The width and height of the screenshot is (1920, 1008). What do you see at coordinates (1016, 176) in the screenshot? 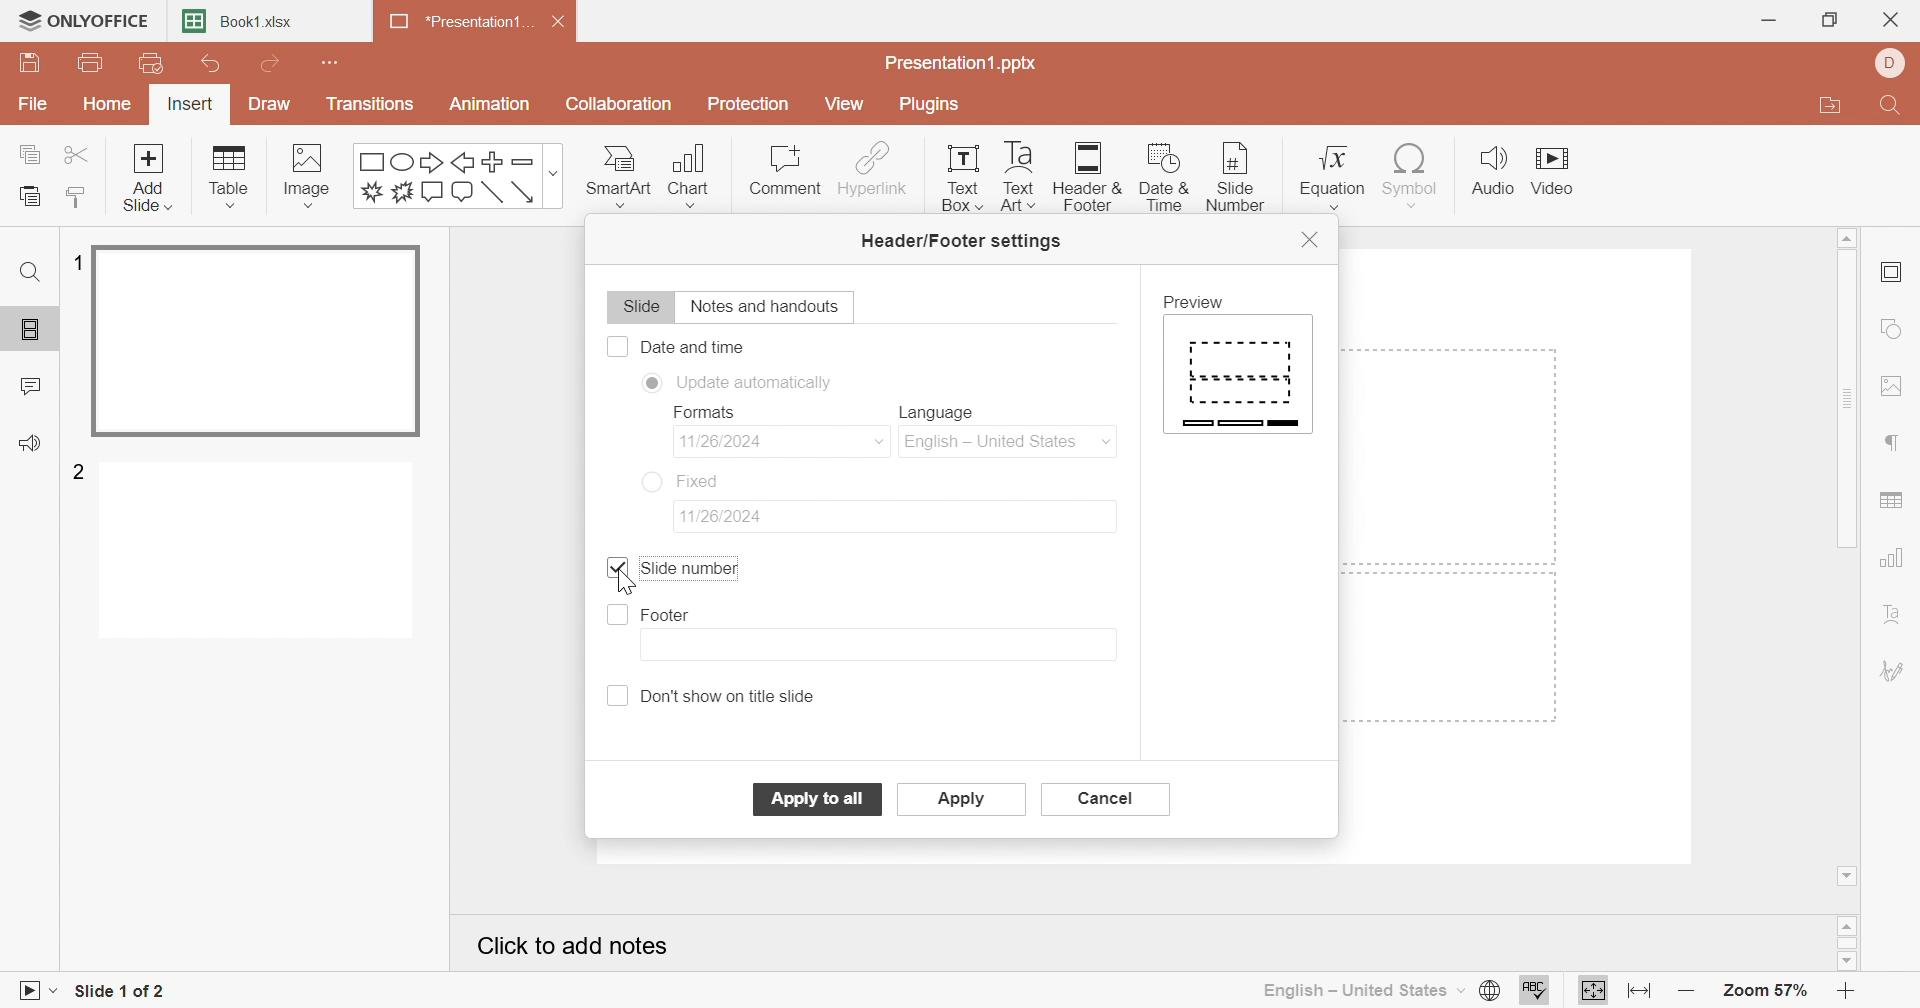
I see `Text Art` at bounding box center [1016, 176].